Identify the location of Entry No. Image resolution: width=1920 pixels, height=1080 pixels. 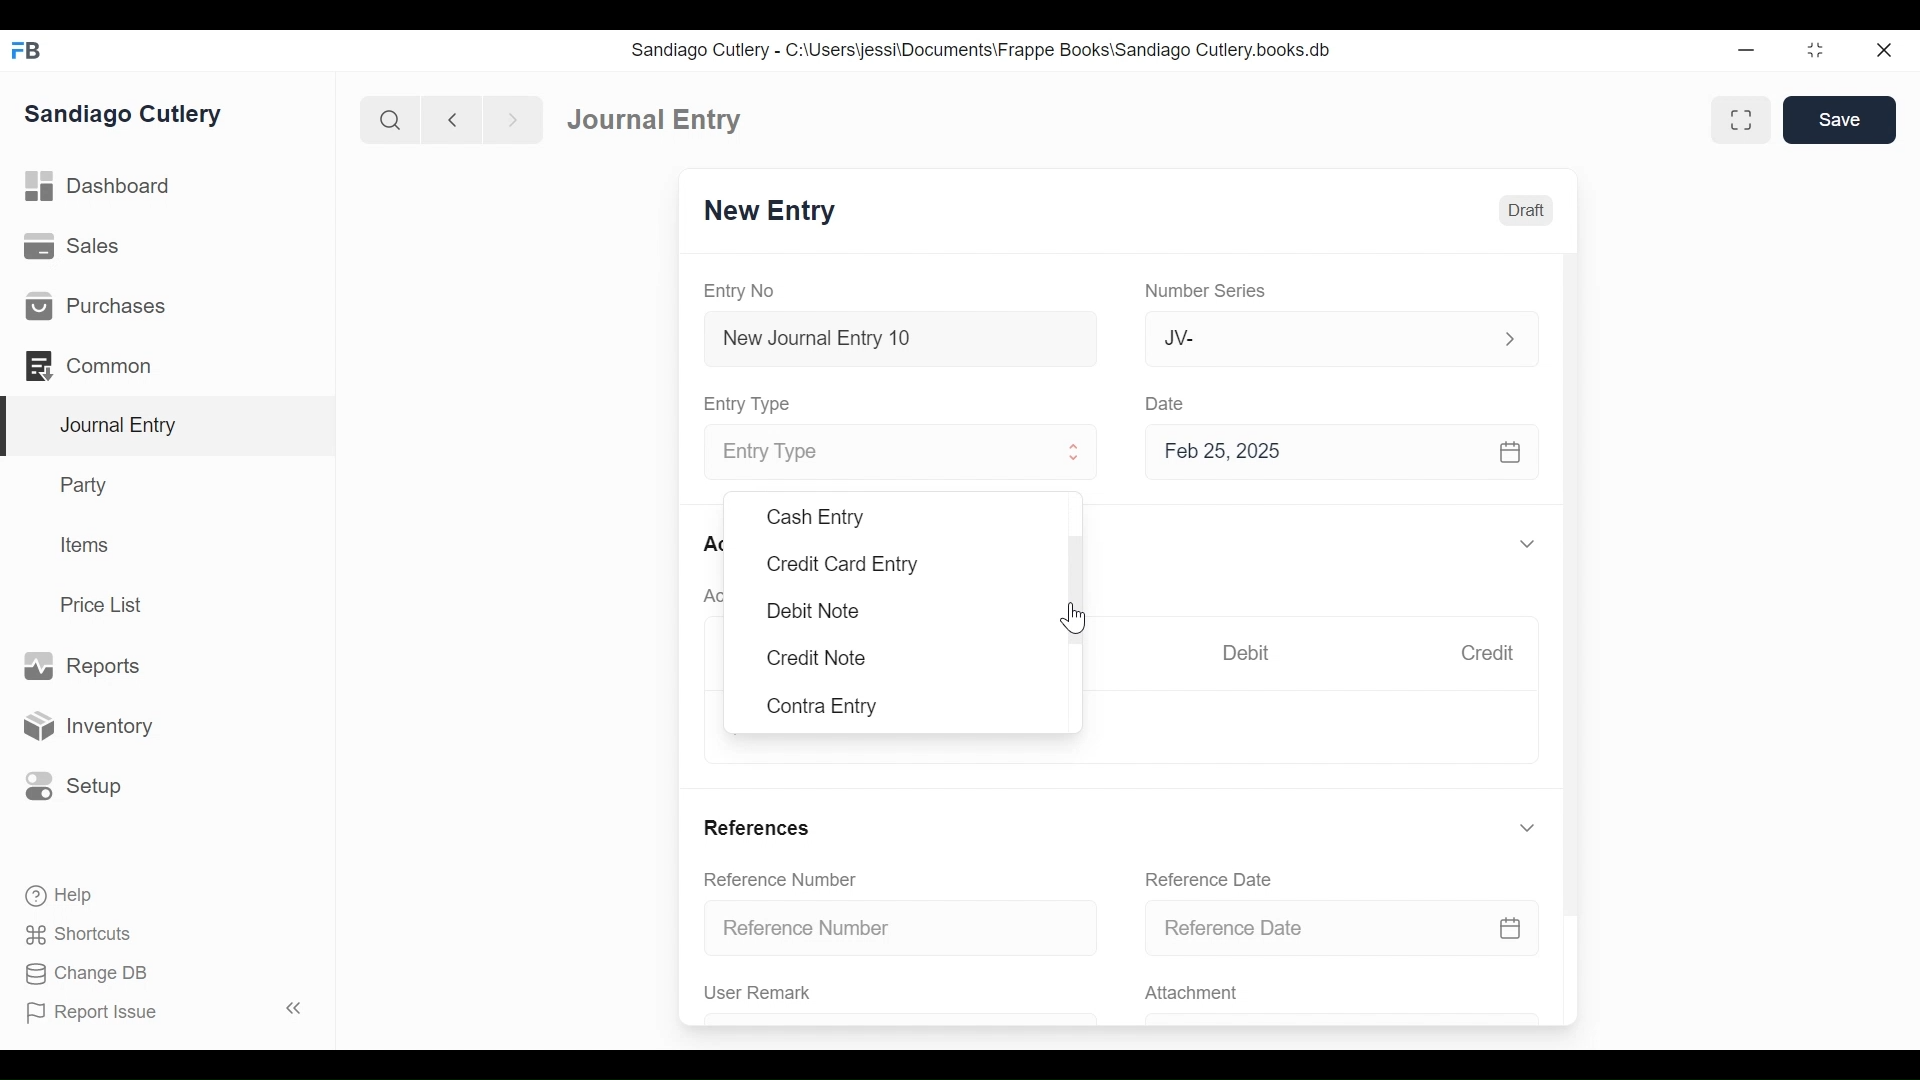
(745, 290).